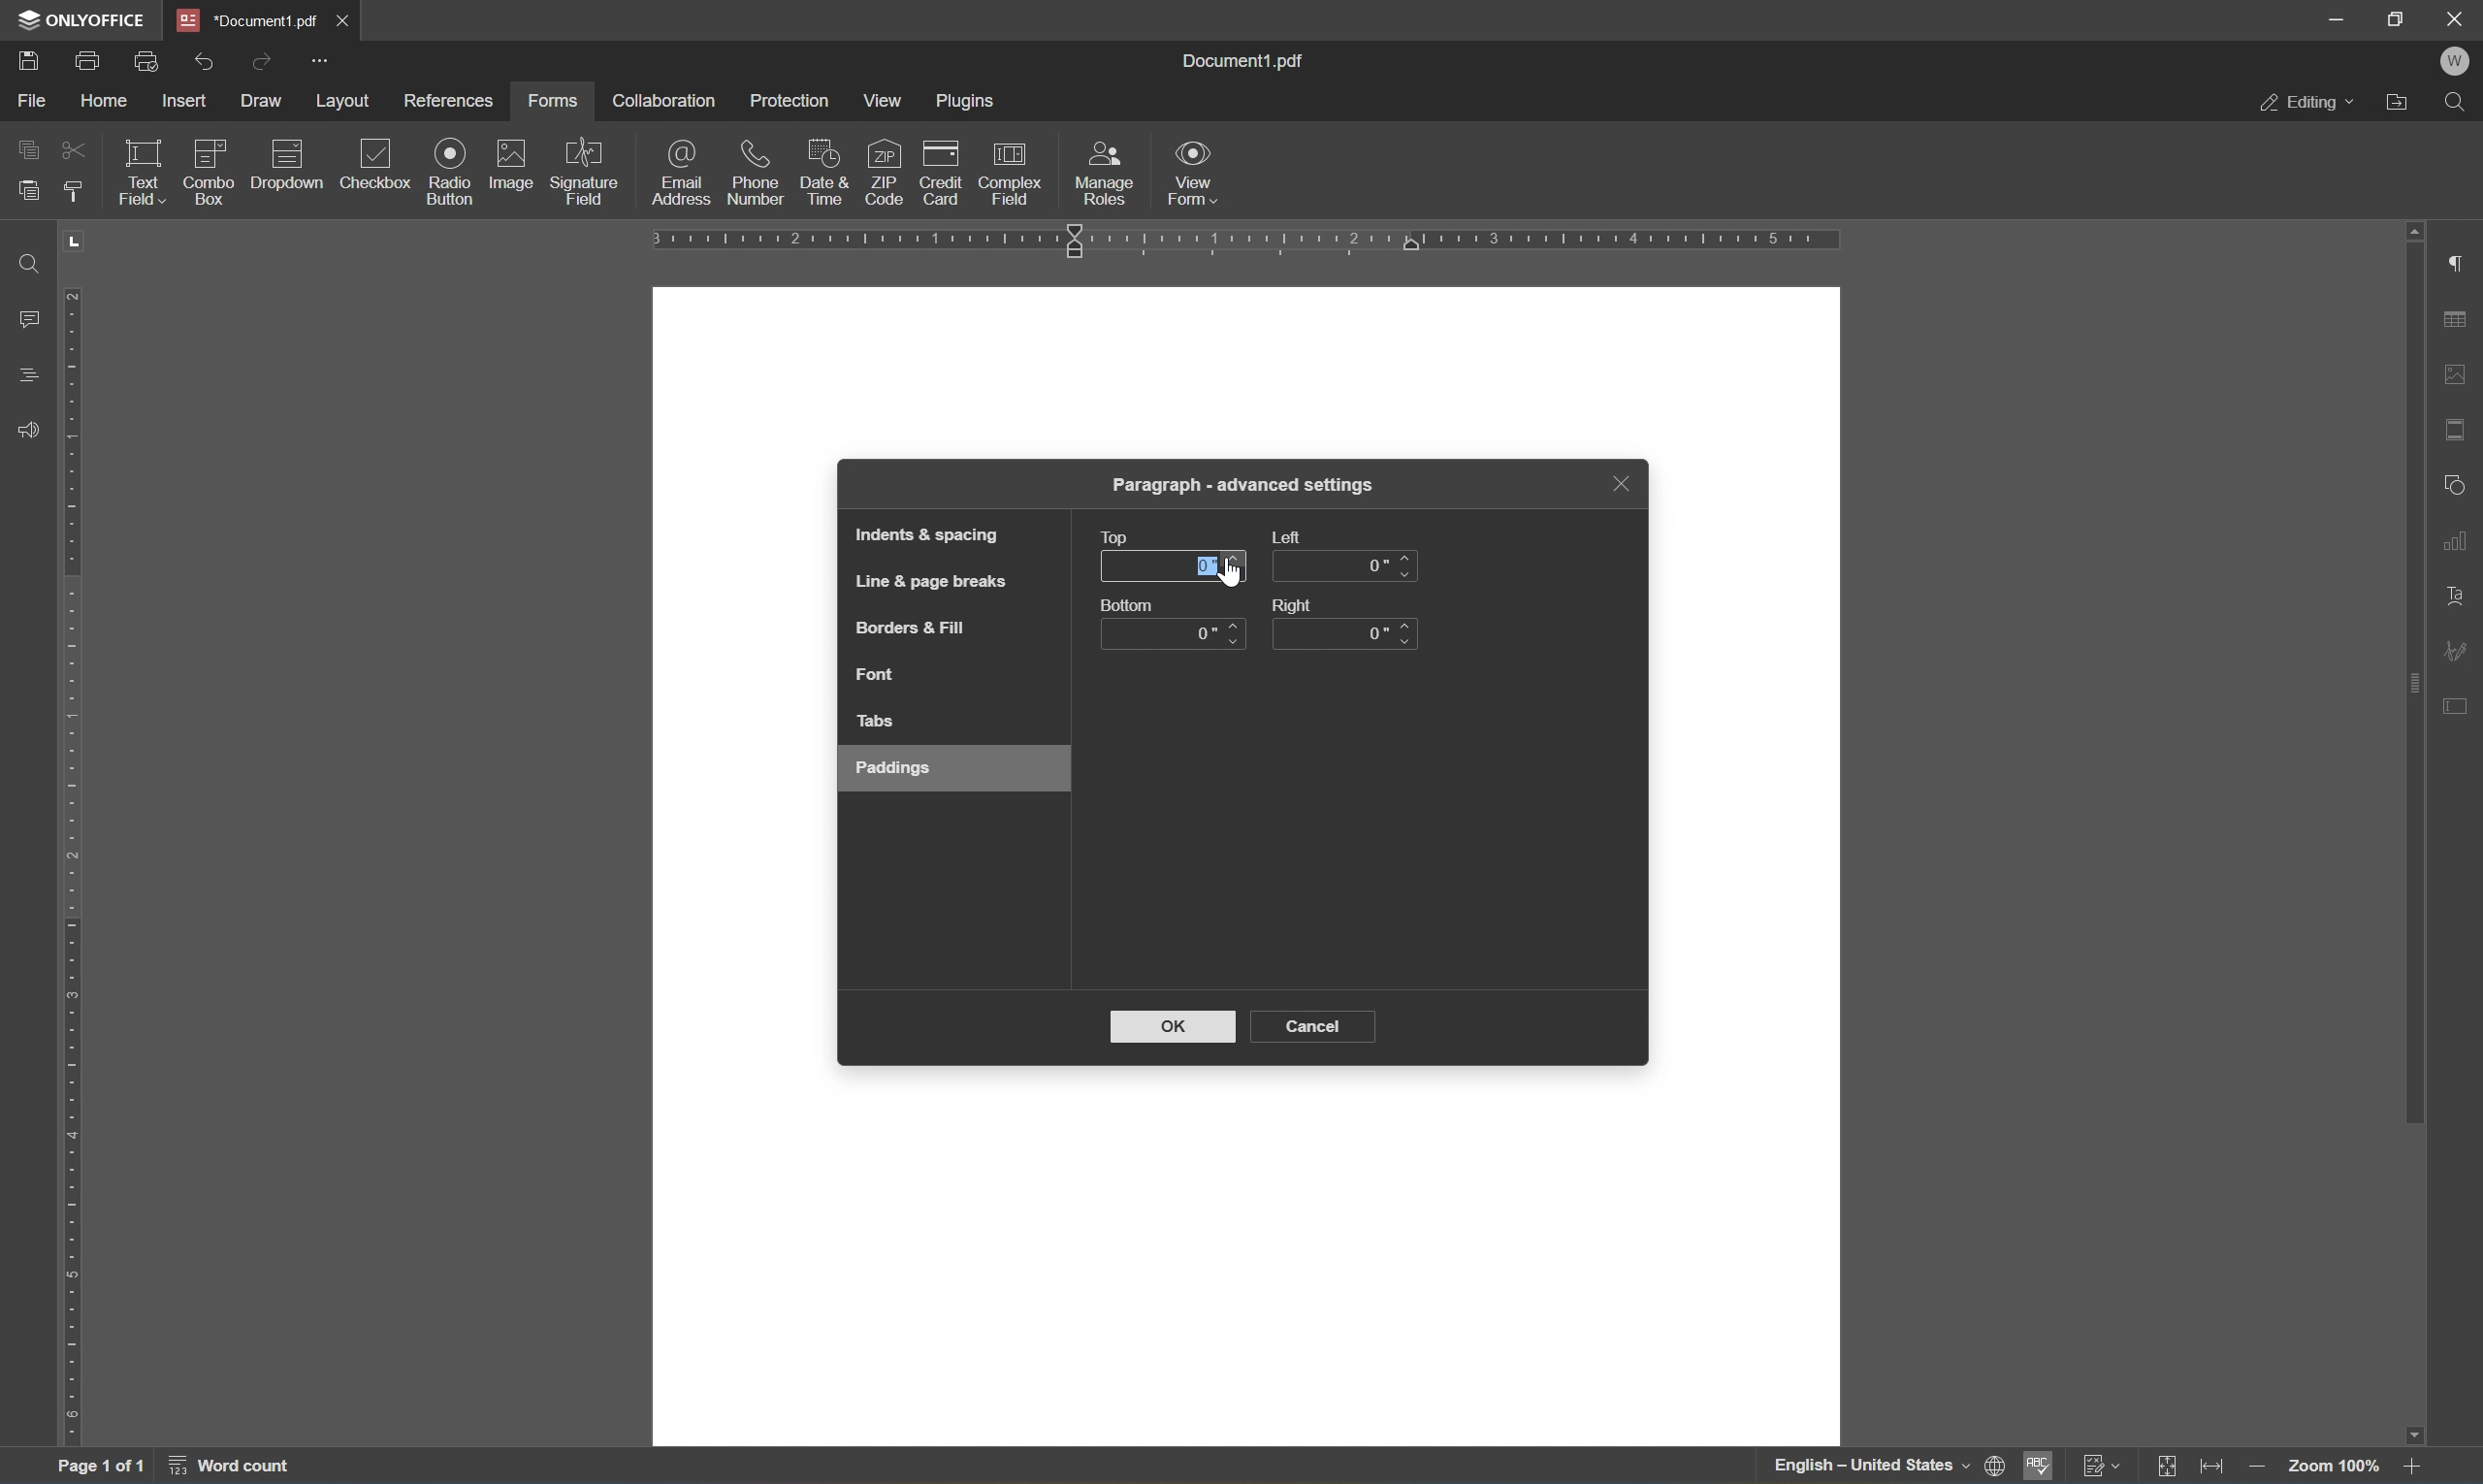 The width and height of the screenshot is (2483, 1484). What do you see at coordinates (2168, 1466) in the screenshot?
I see `fit to slide` at bounding box center [2168, 1466].